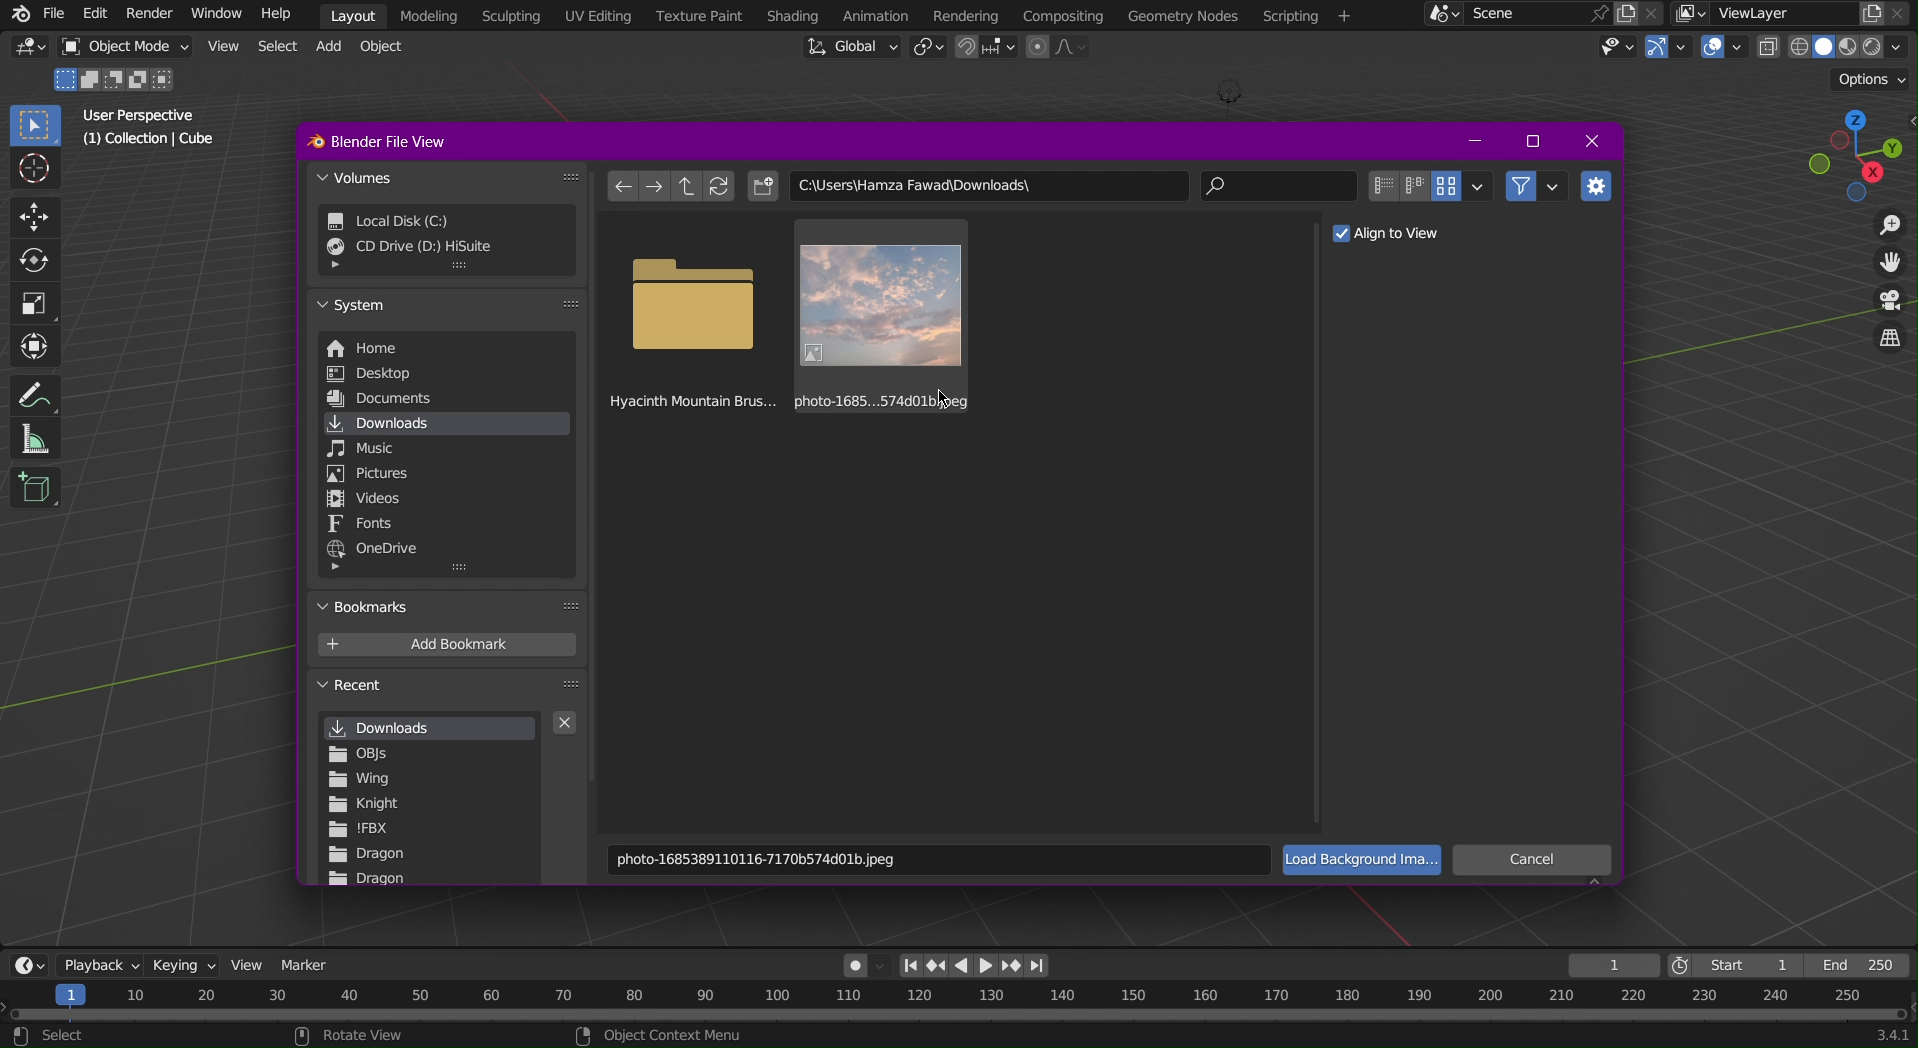 This screenshot has height=1048, width=1918. Describe the element at coordinates (32, 302) in the screenshot. I see `Scale` at that location.